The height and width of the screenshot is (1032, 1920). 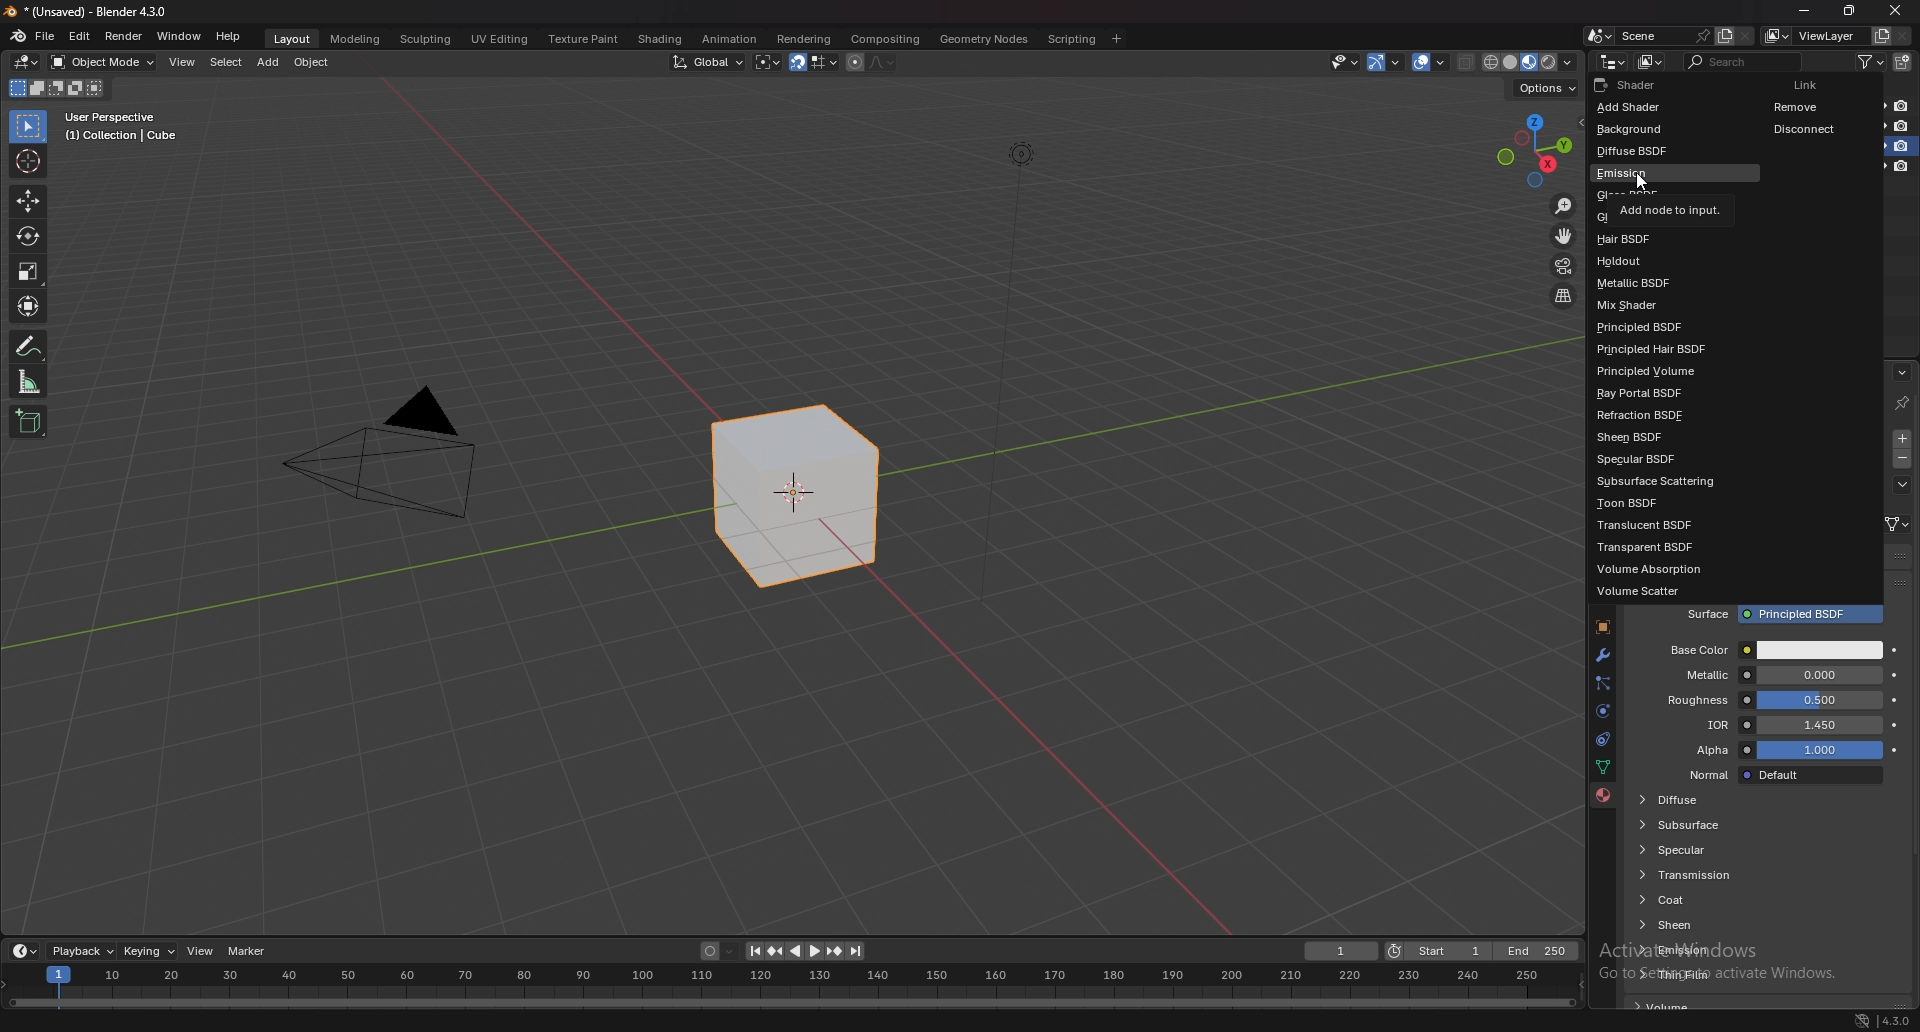 What do you see at coordinates (1657, 192) in the screenshot?
I see `glass bsdf` at bounding box center [1657, 192].